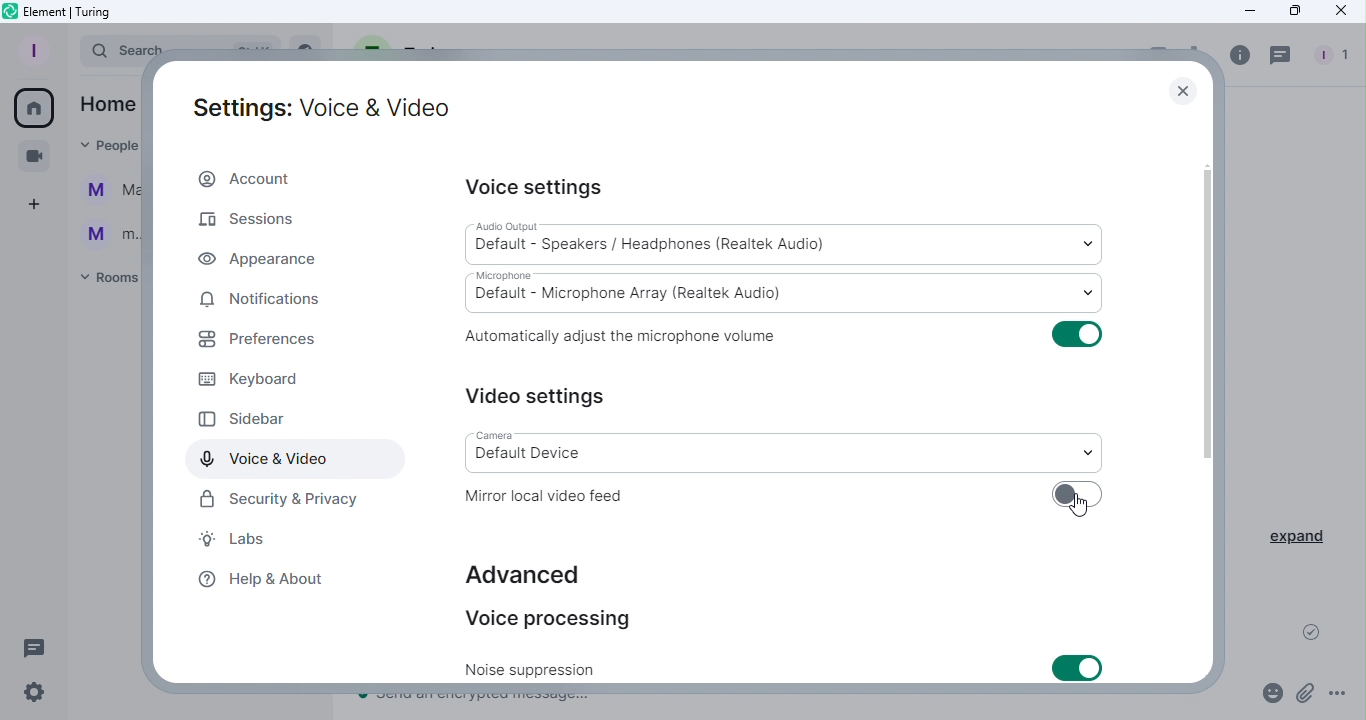 The height and width of the screenshot is (720, 1366). Describe the element at coordinates (1208, 397) in the screenshot. I see `Scroll bar` at that location.